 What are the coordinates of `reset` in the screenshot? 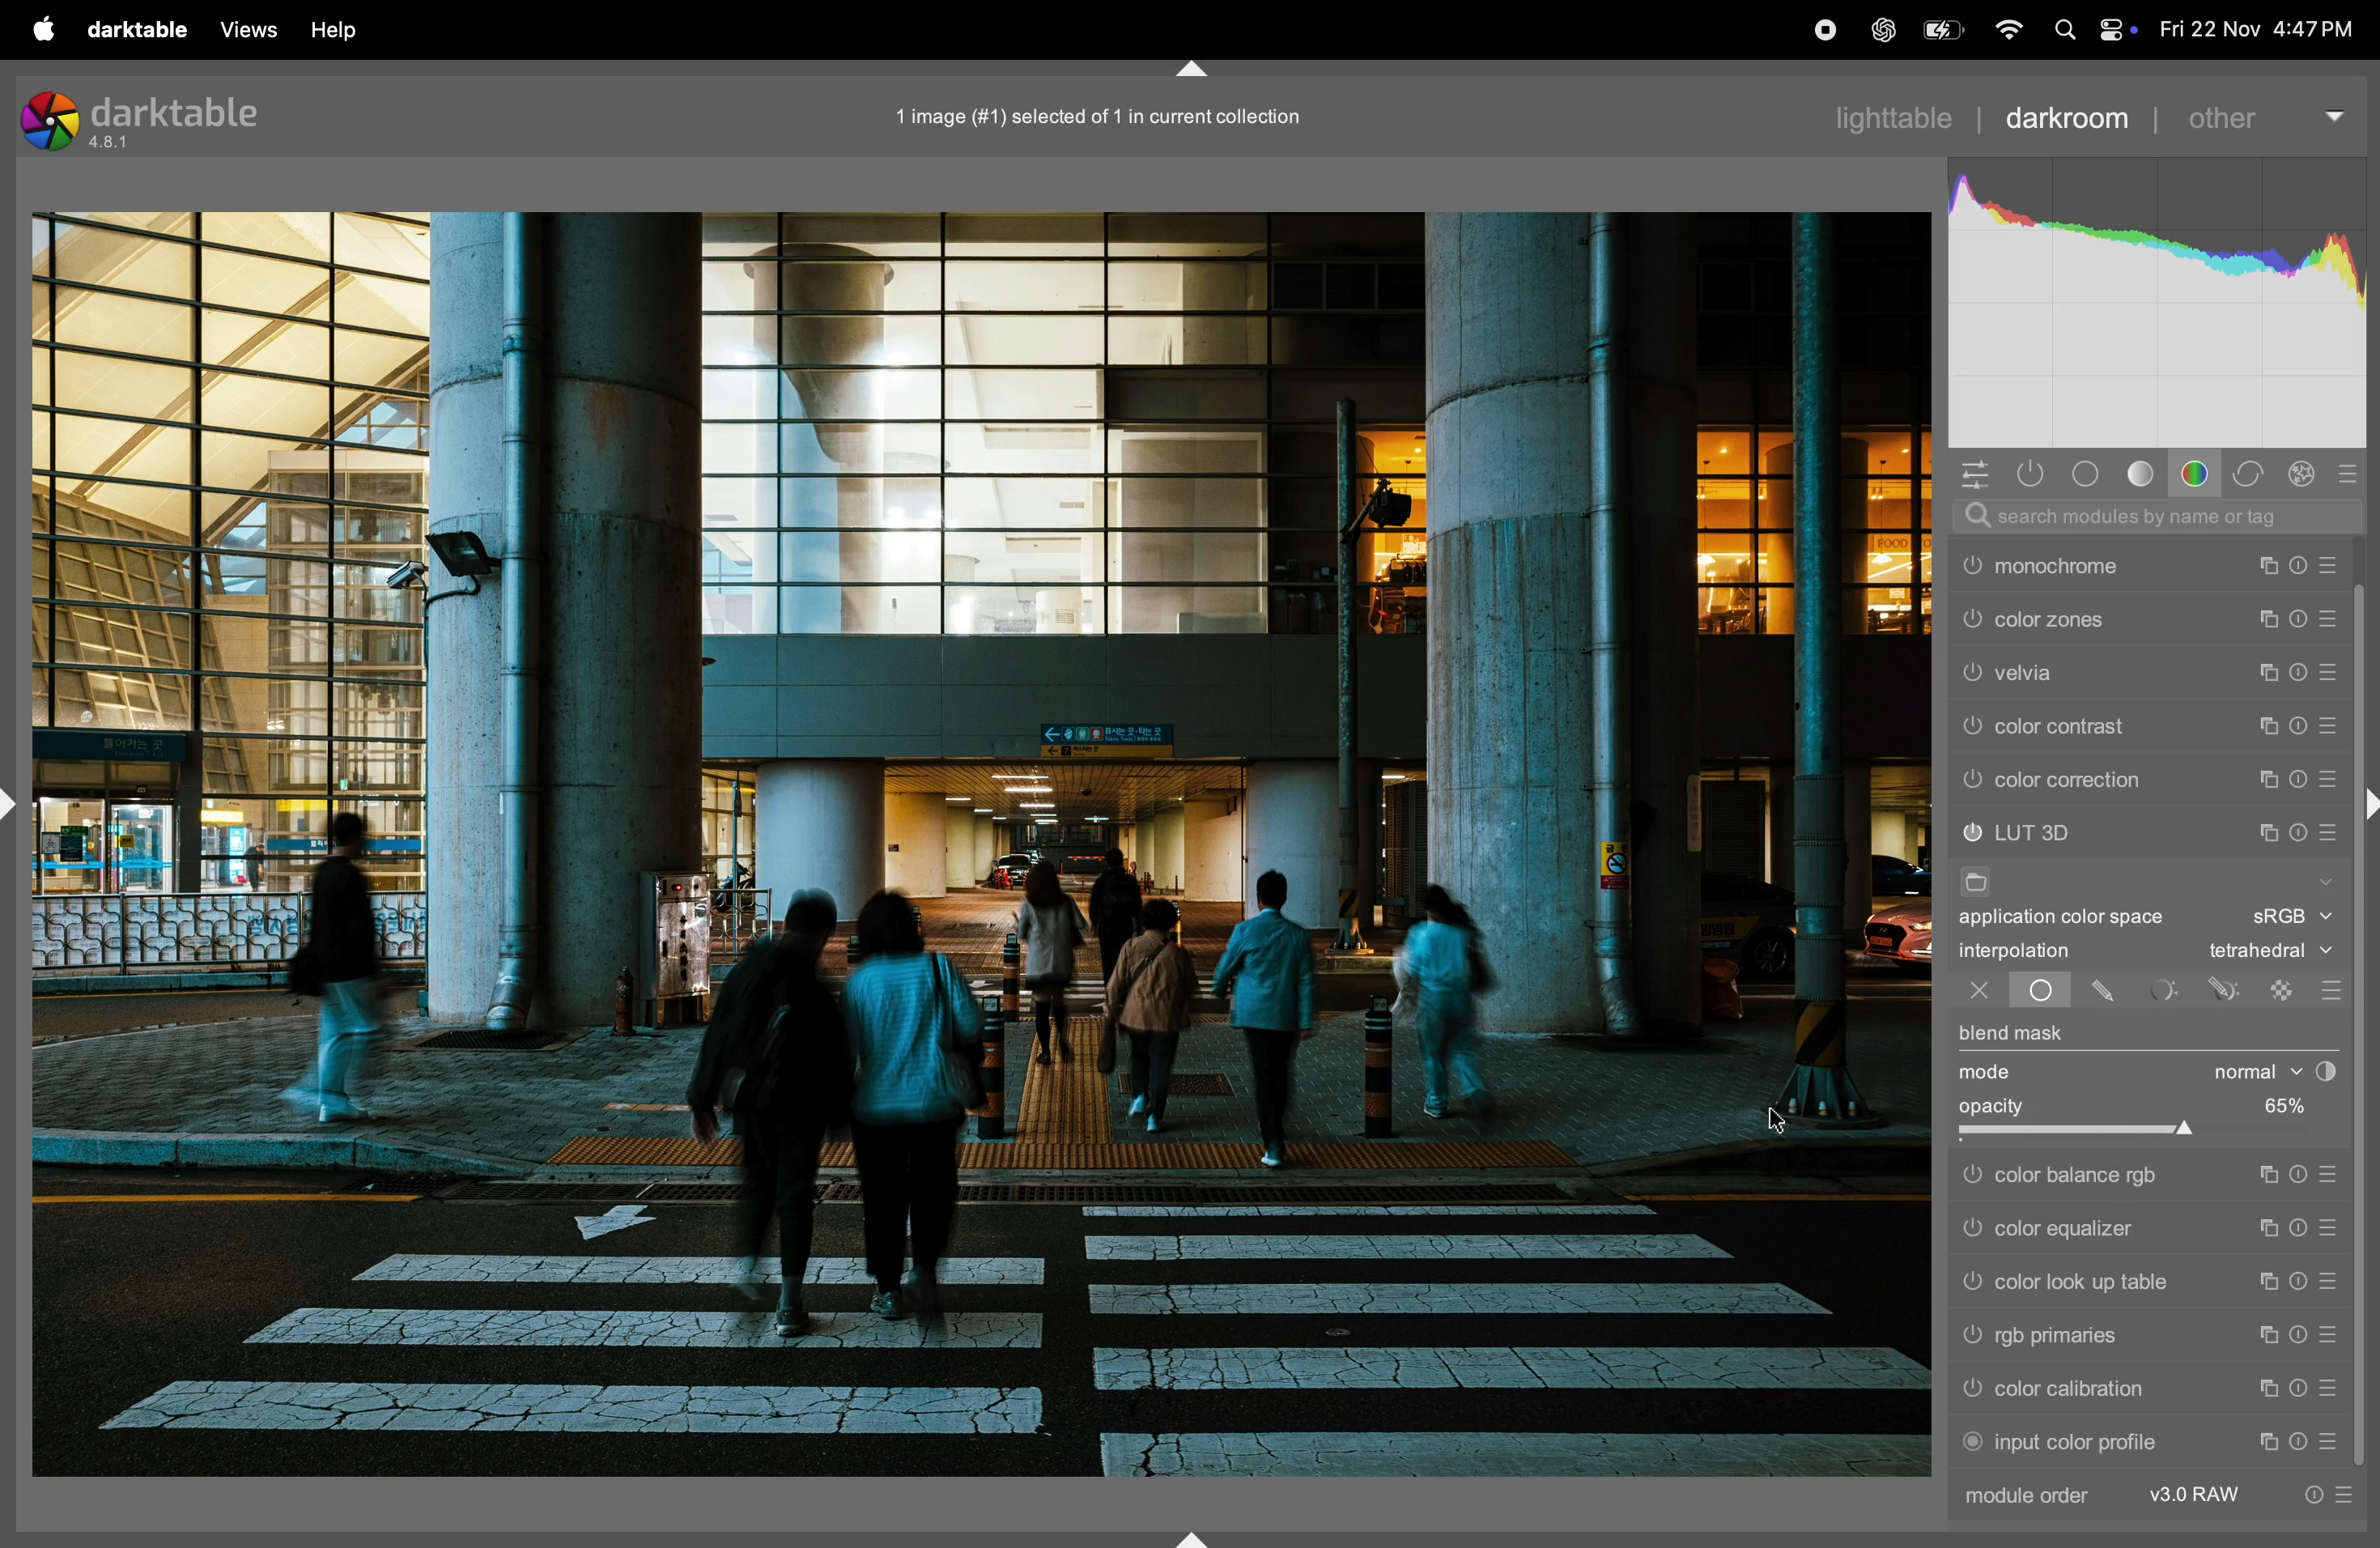 It's located at (2300, 1281).